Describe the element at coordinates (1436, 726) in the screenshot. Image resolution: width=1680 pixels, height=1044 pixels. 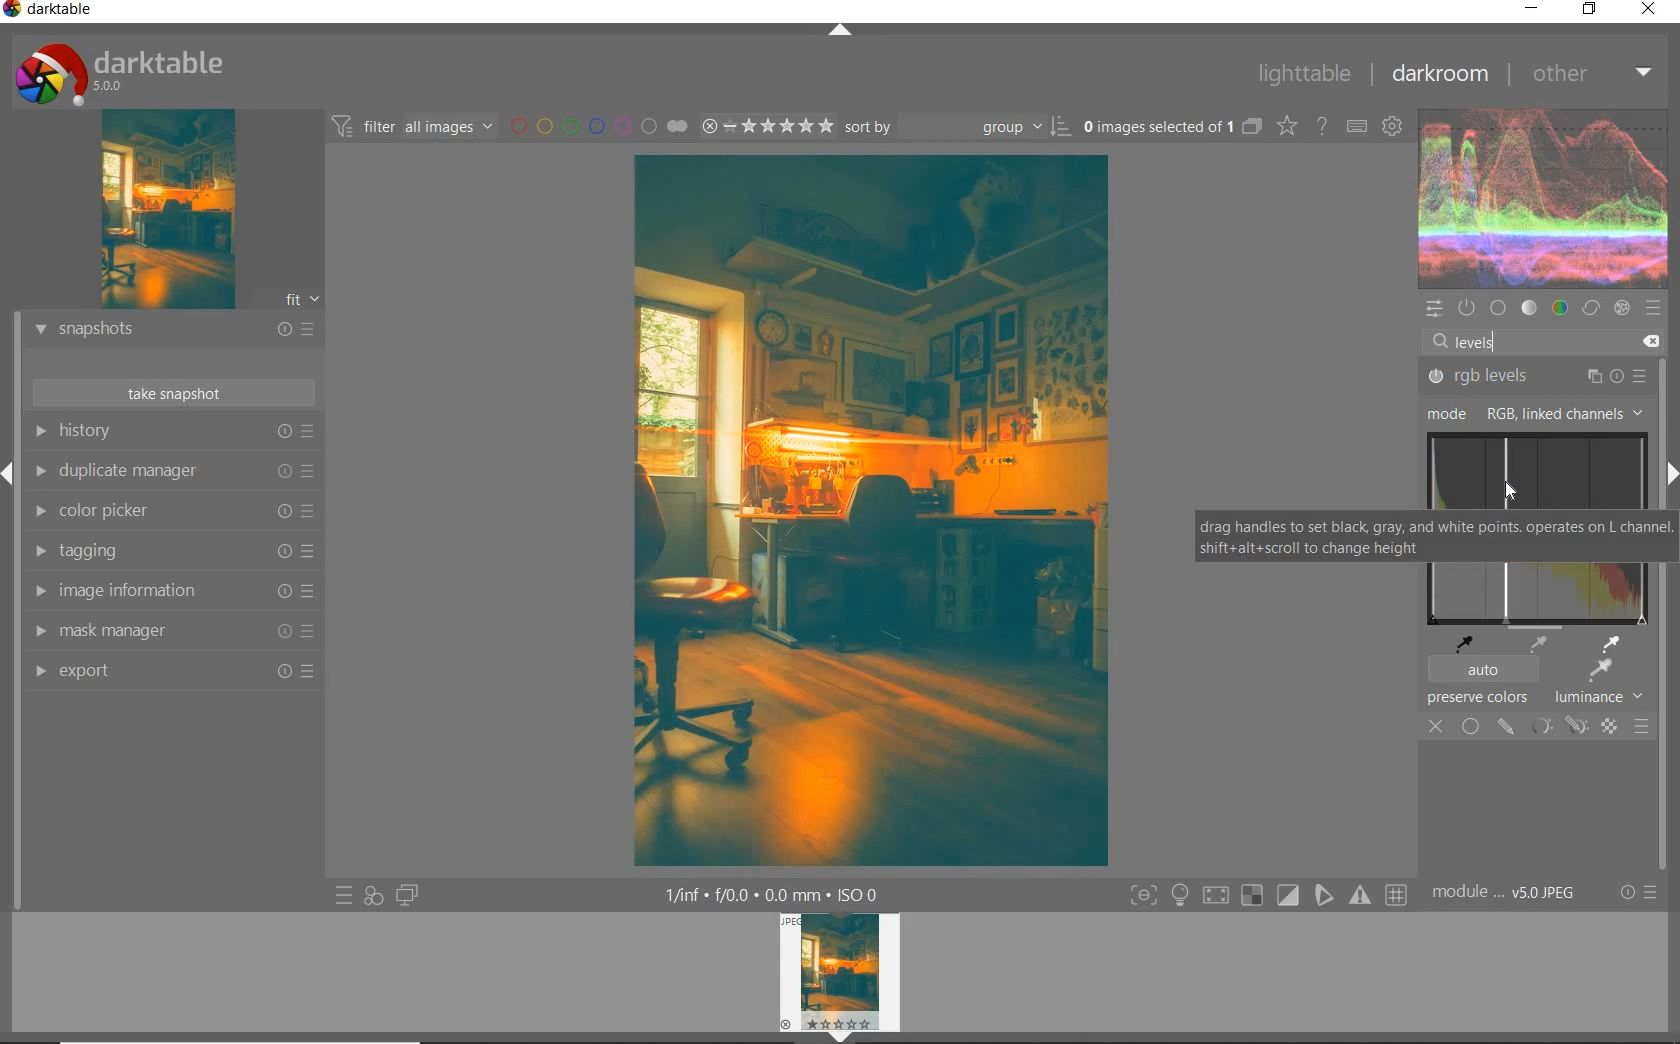
I see `off` at that location.